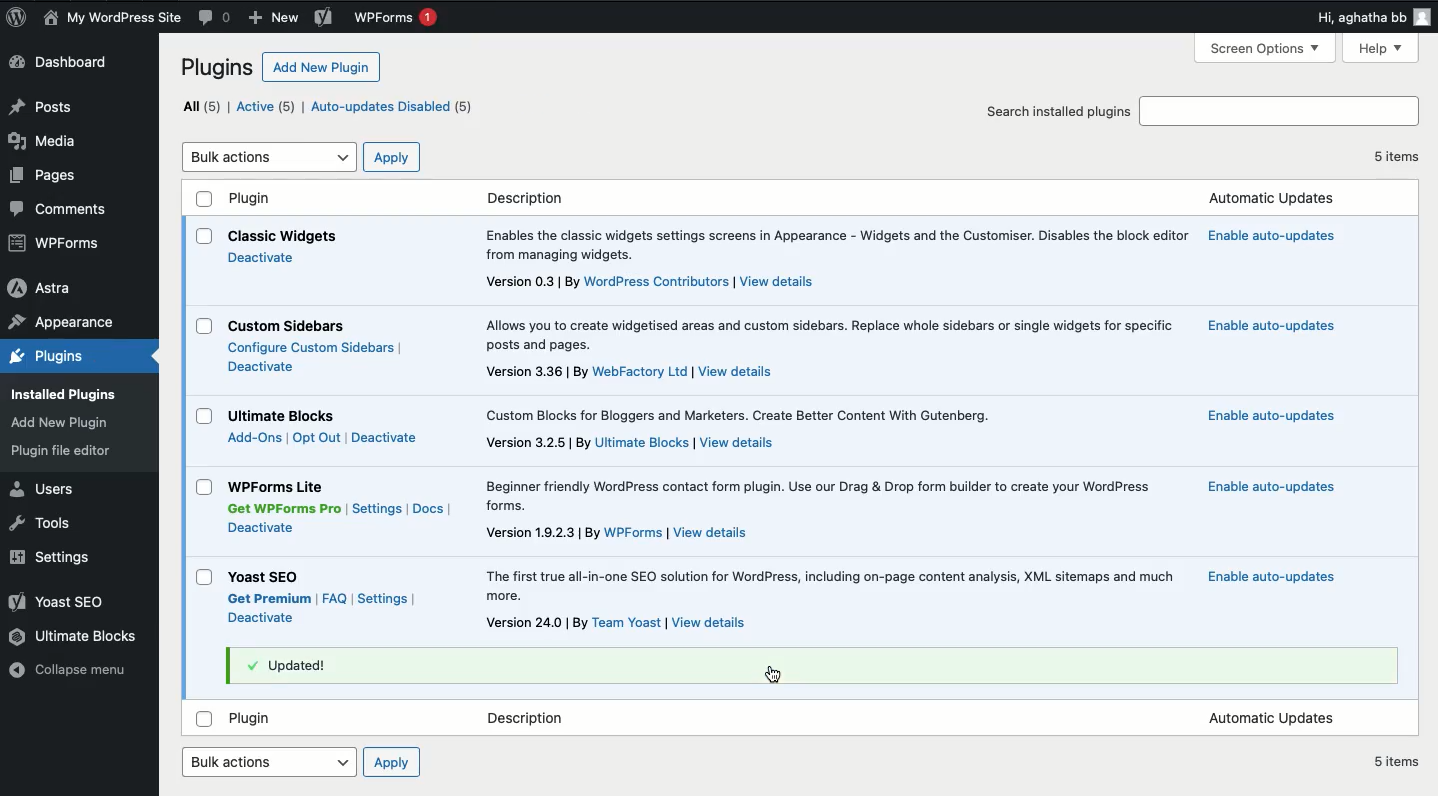  Describe the element at coordinates (115, 19) in the screenshot. I see `Name` at that location.